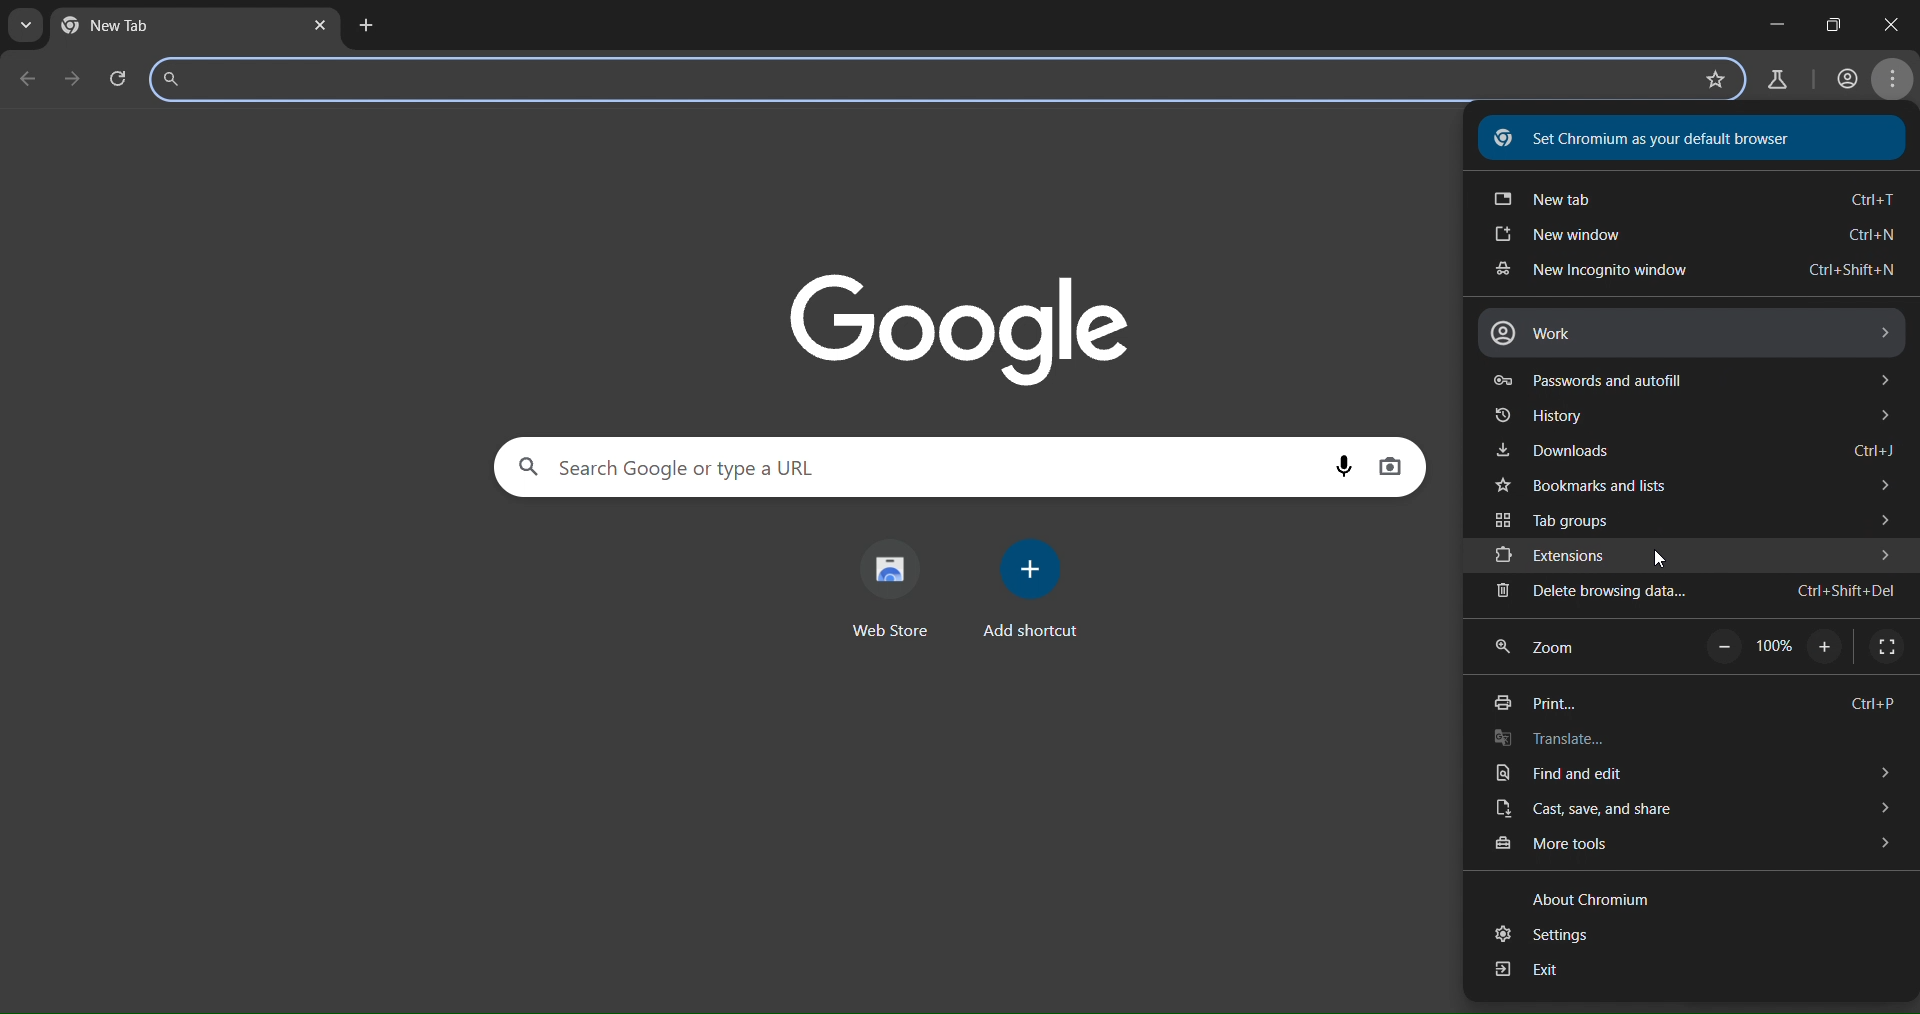 The height and width of the screenshot is (1014, 1920). I want to click on exit, so click(1540, 971).